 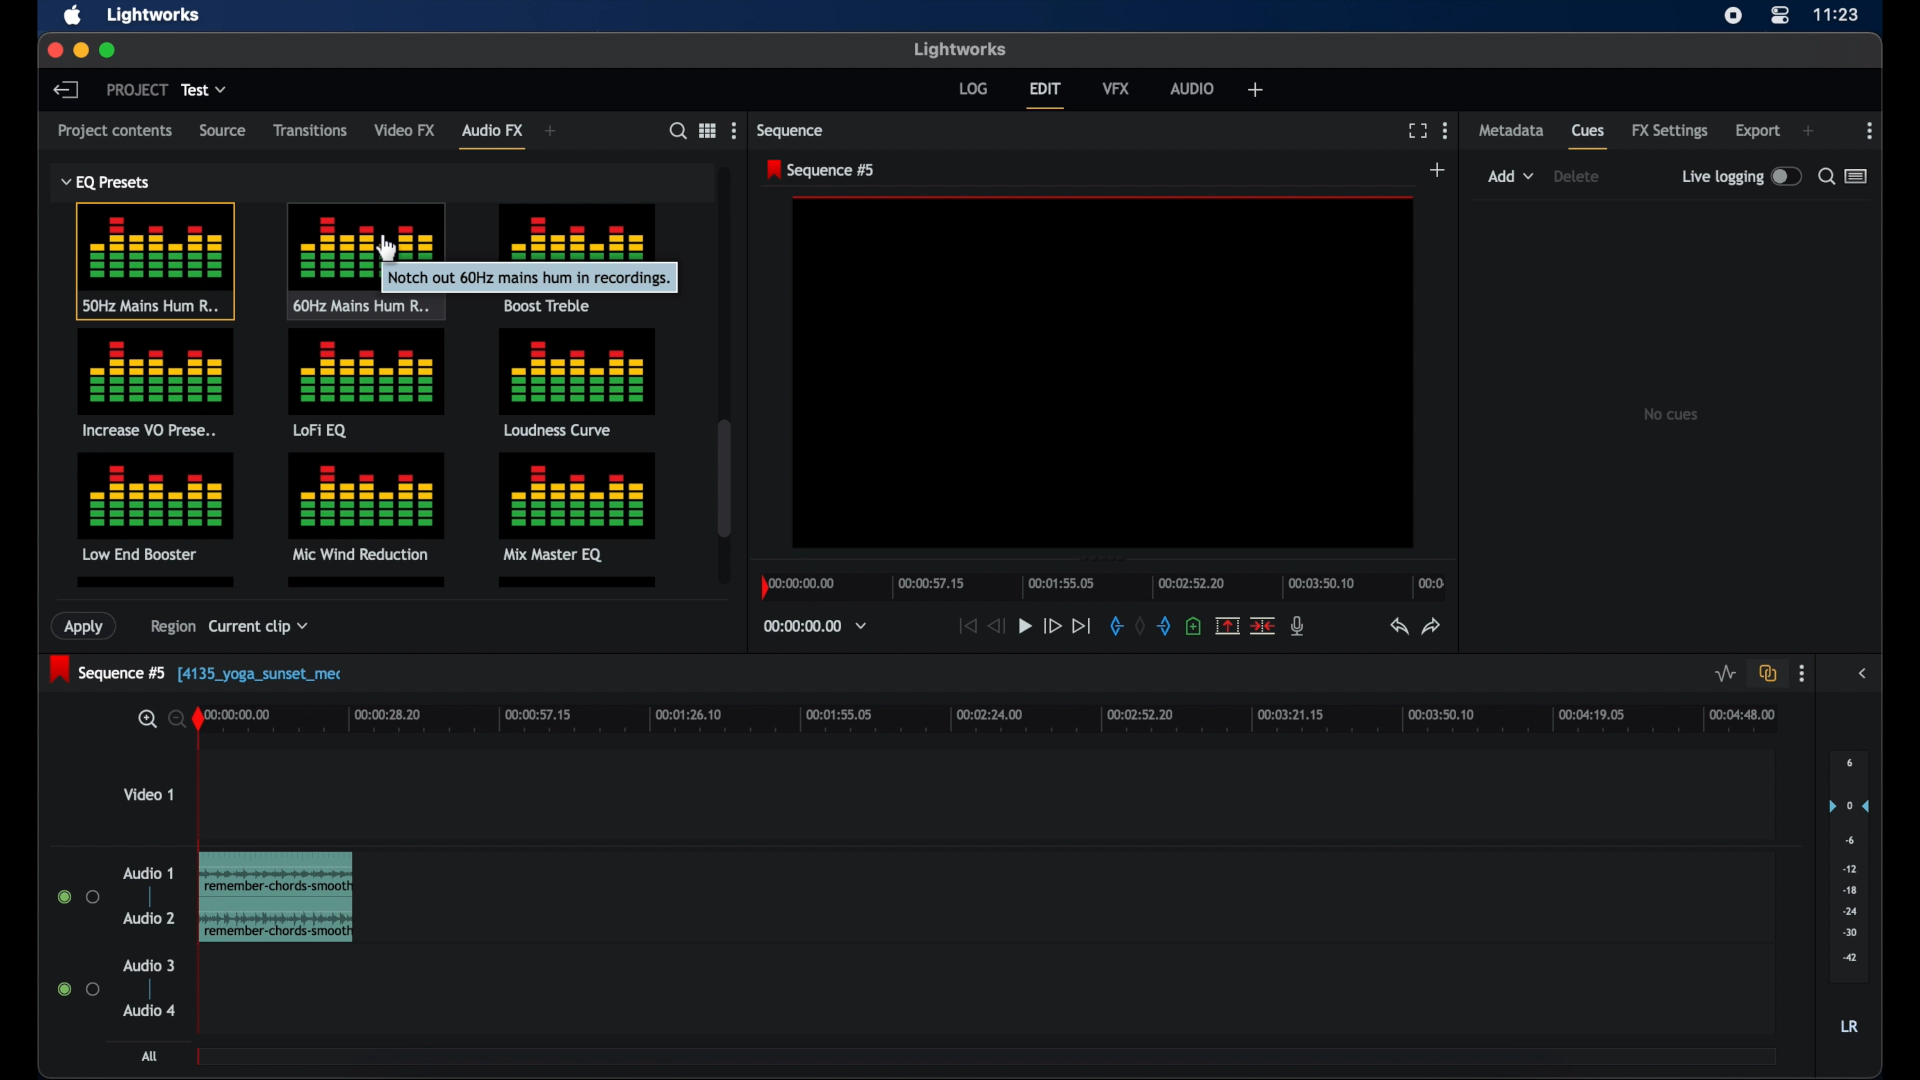 I want to click on minimize, so click(x=80, y=51).